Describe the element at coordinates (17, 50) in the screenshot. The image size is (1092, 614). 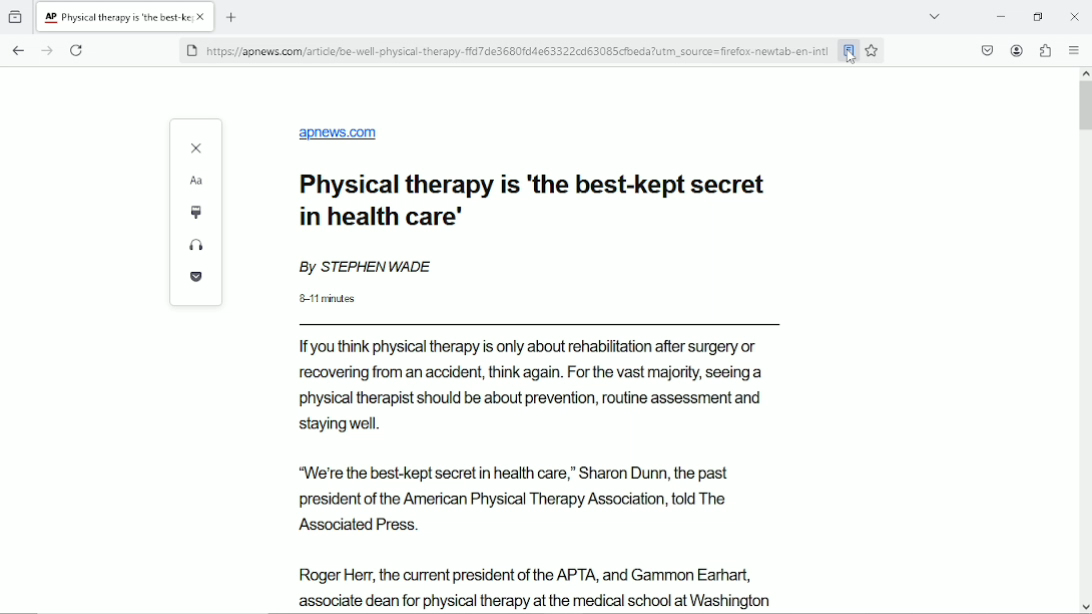
I see `go back` at that location.